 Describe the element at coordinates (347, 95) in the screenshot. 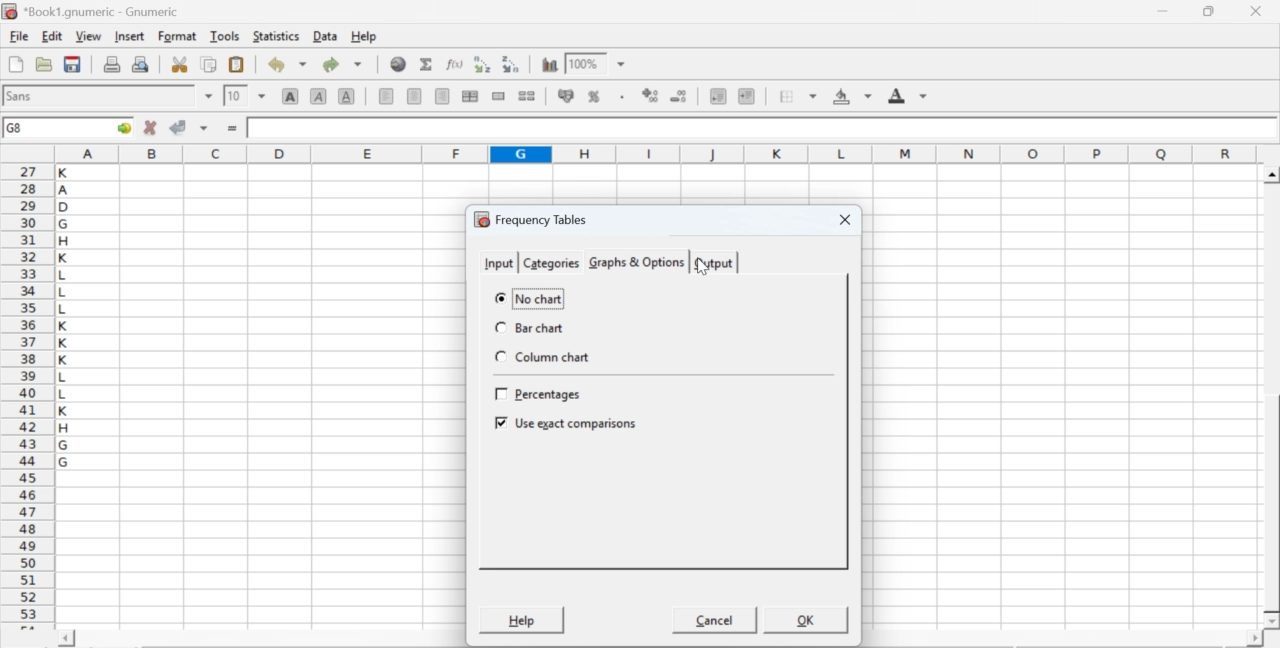

I see `underline` at that location.